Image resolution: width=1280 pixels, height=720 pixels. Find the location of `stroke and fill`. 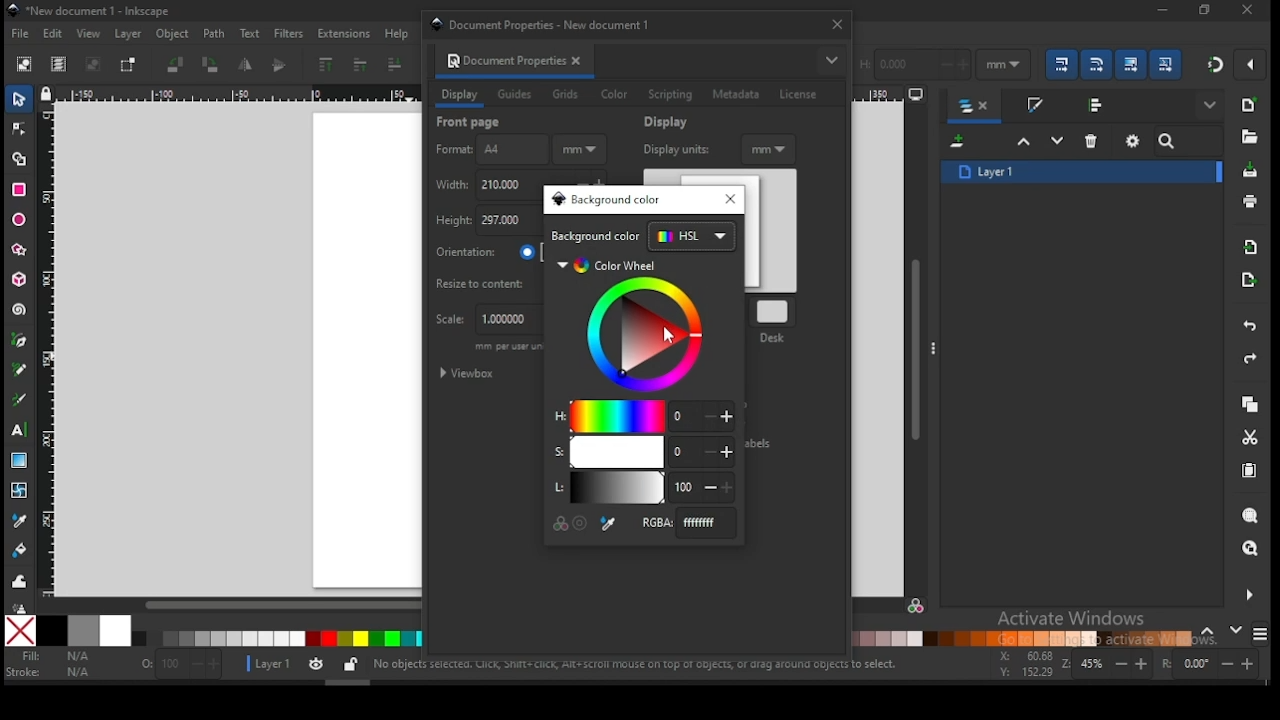

stroke and fill is located at coordinates (1034, 106).